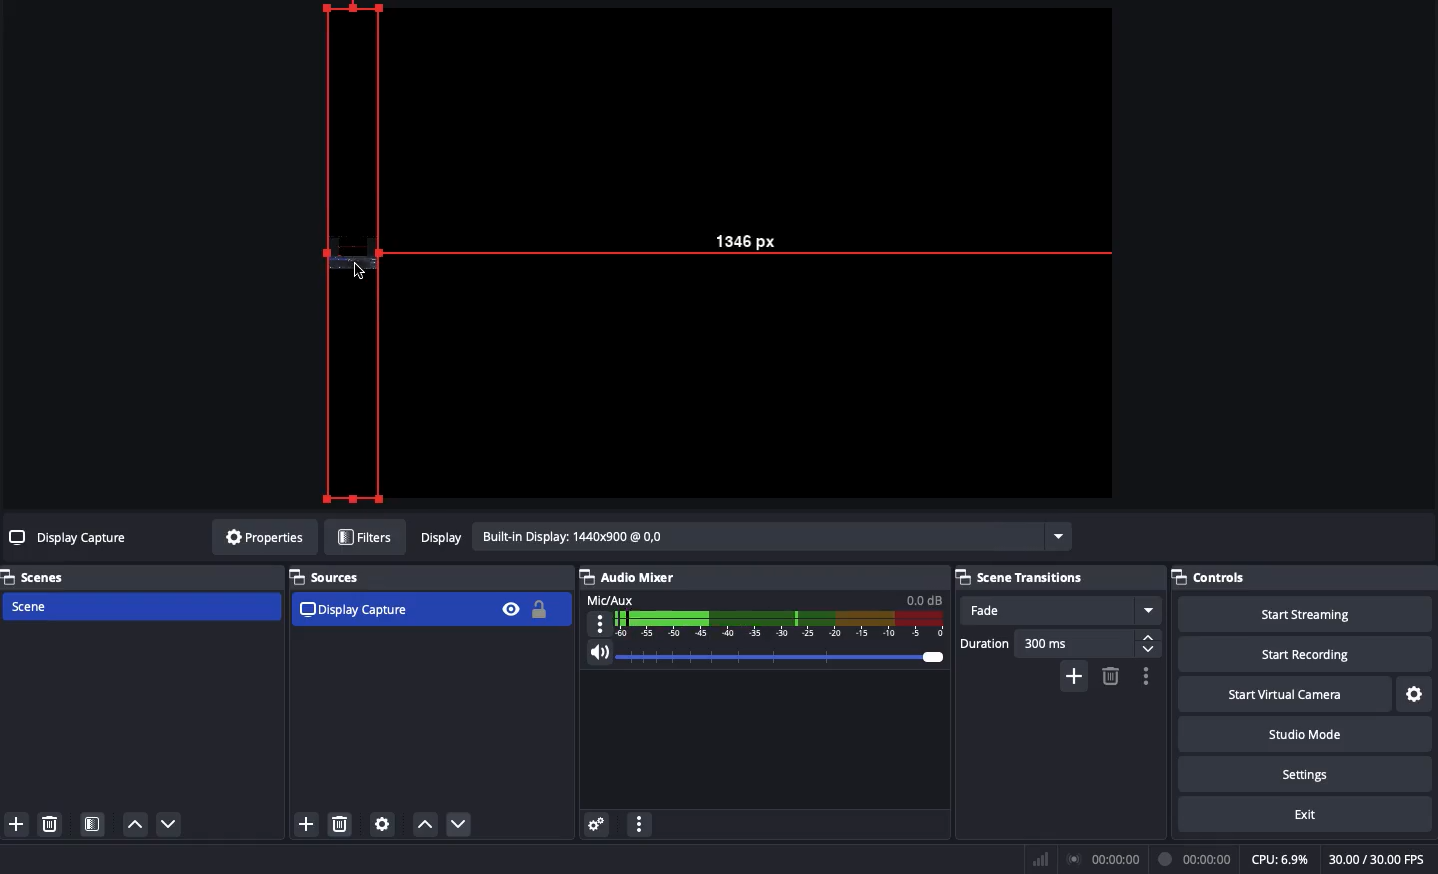 The height and width of the screenshot is (874, 1438). I want to click on Settings, so click(1416, 695).